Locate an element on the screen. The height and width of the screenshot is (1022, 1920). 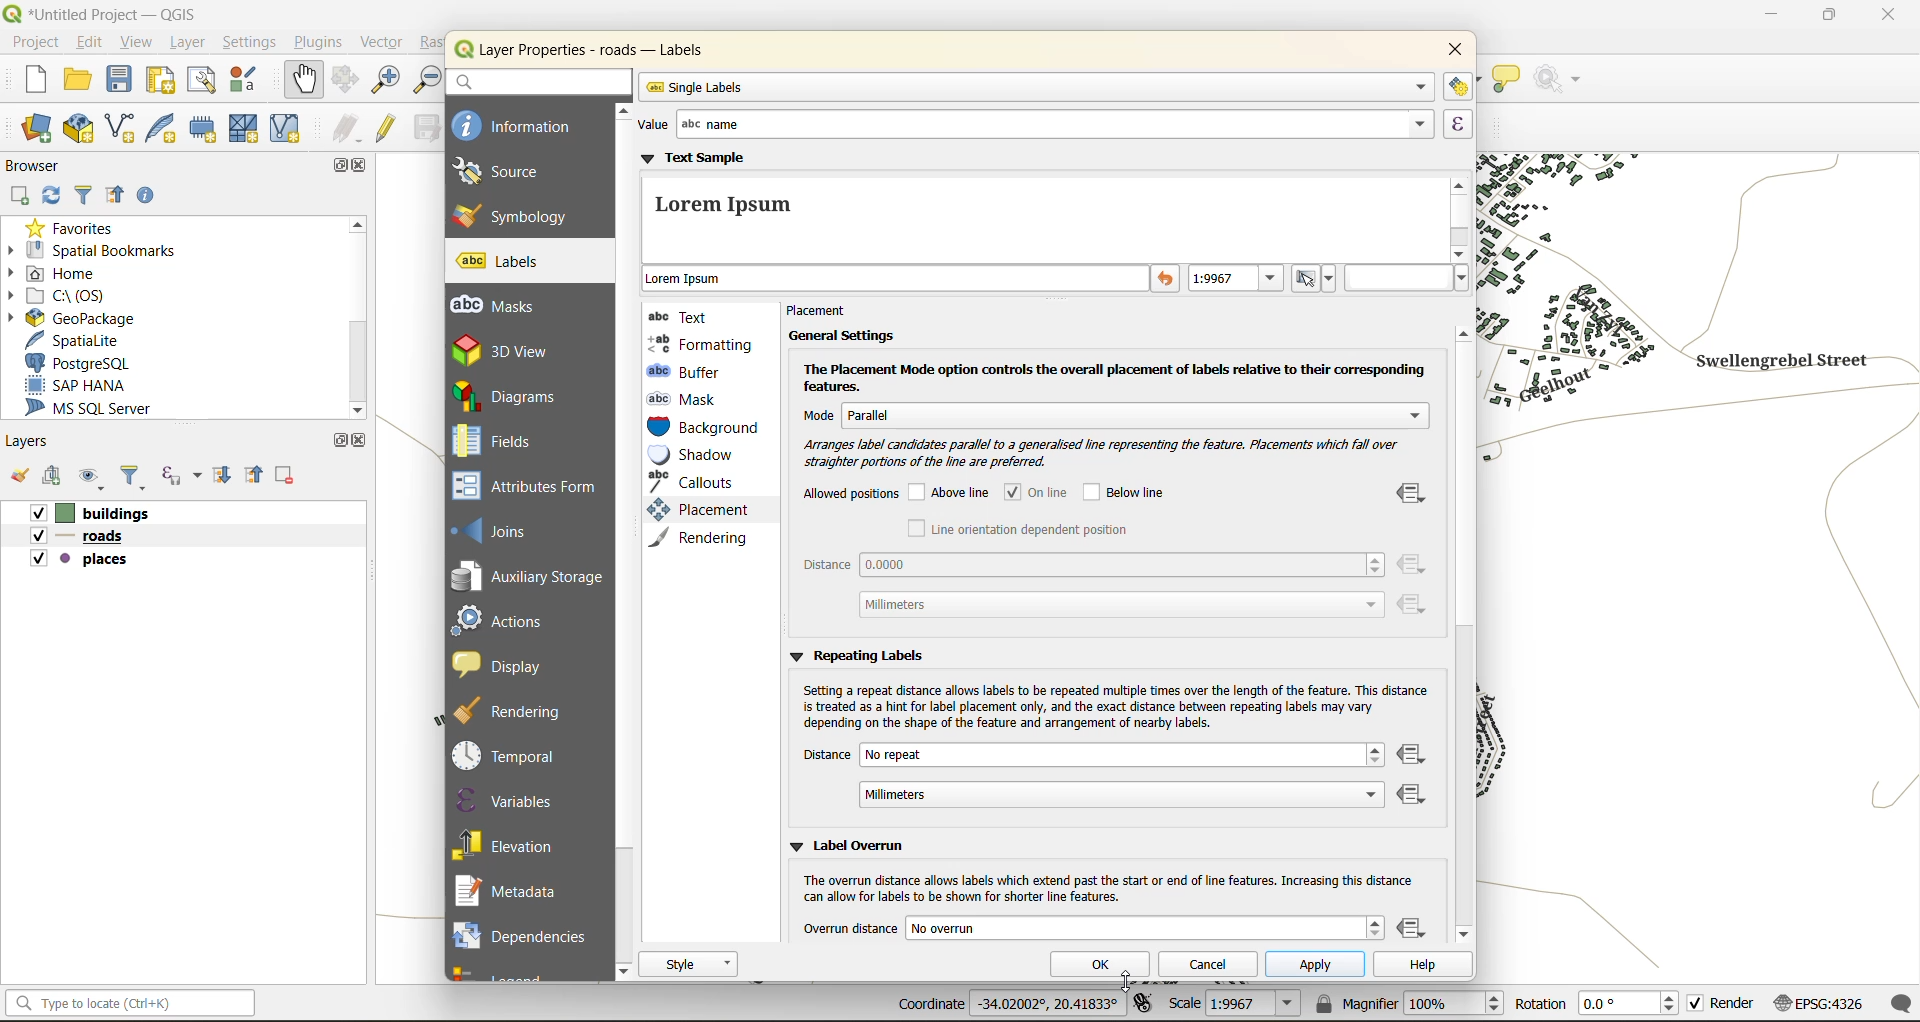
edit is located at coordinates (91, 44).